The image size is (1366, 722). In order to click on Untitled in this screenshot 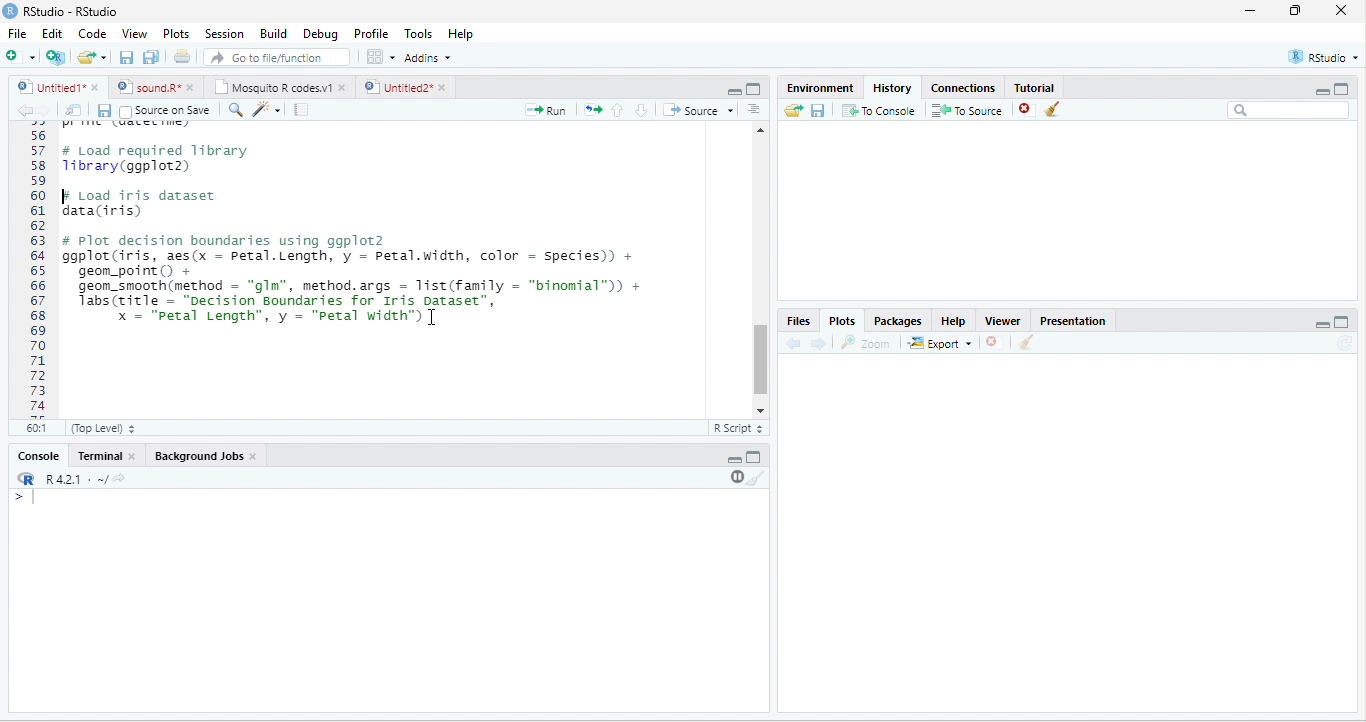, I will do `click(49, 87)`.